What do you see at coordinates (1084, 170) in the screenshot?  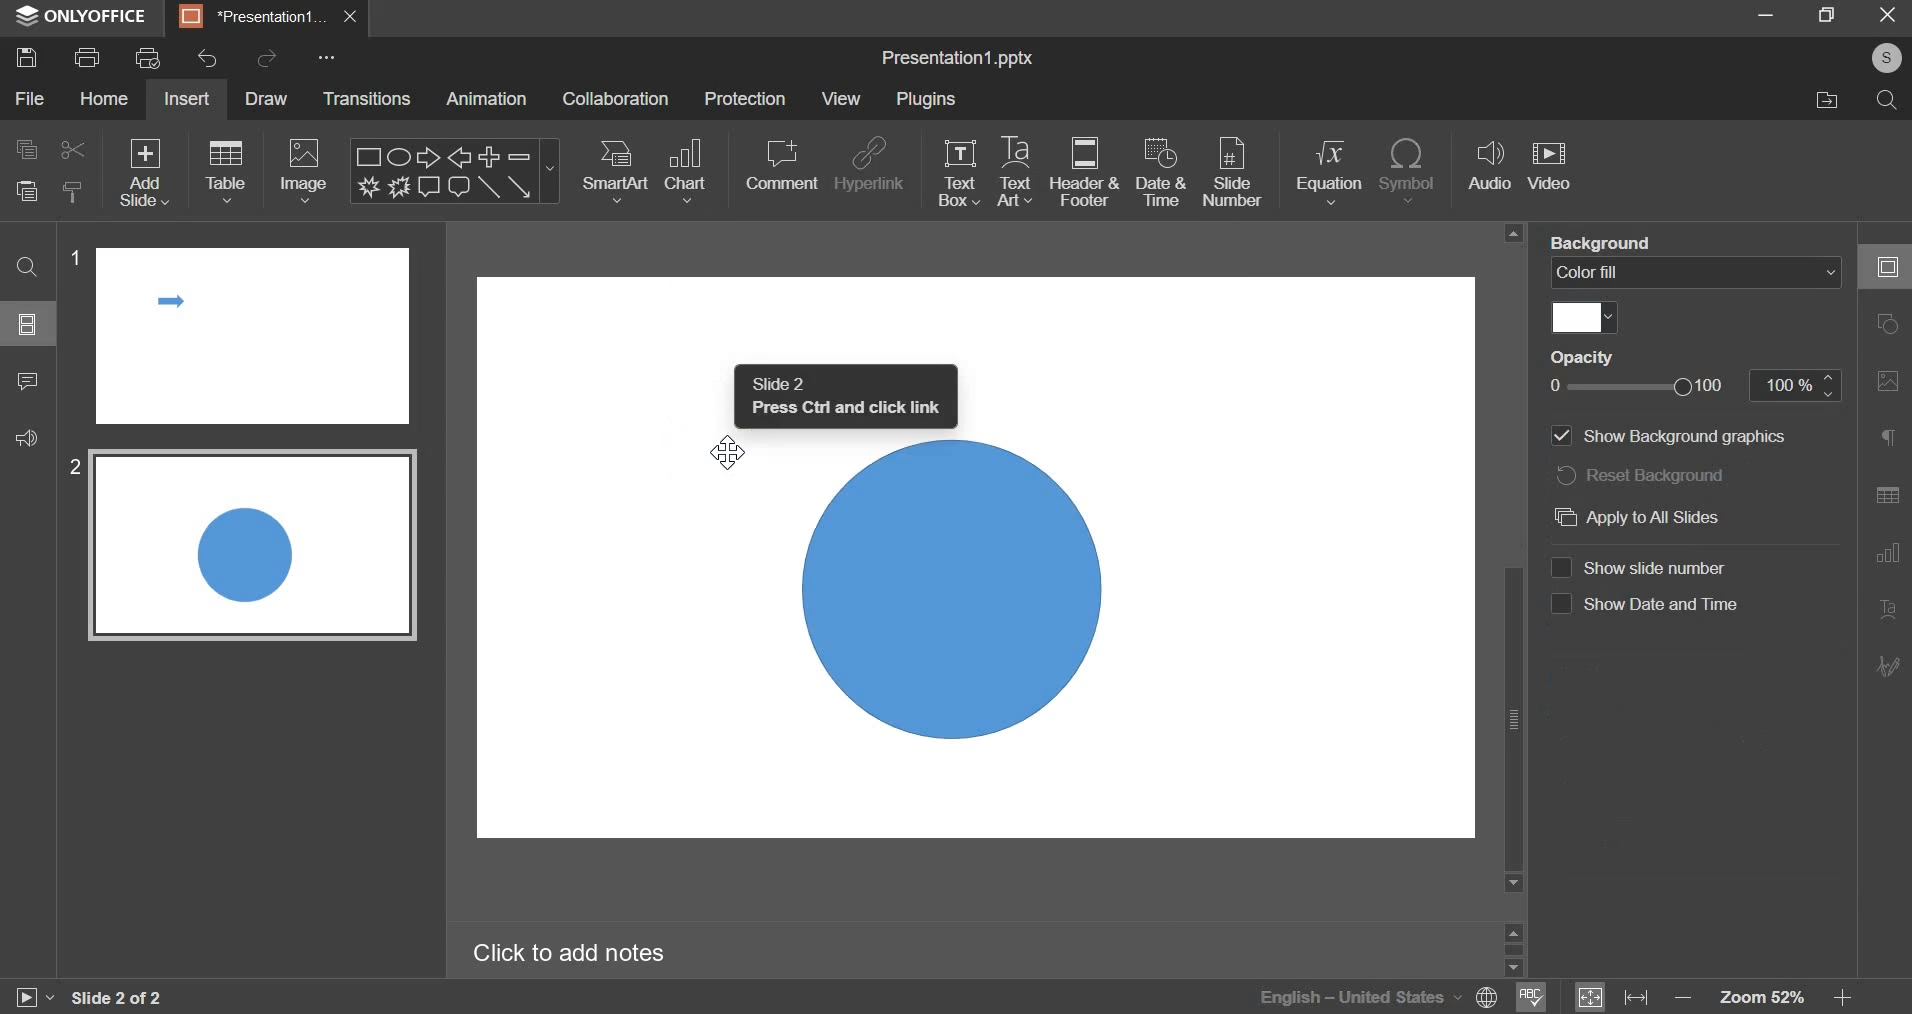 I see `header & footer` at bounding box center [1084, 170].